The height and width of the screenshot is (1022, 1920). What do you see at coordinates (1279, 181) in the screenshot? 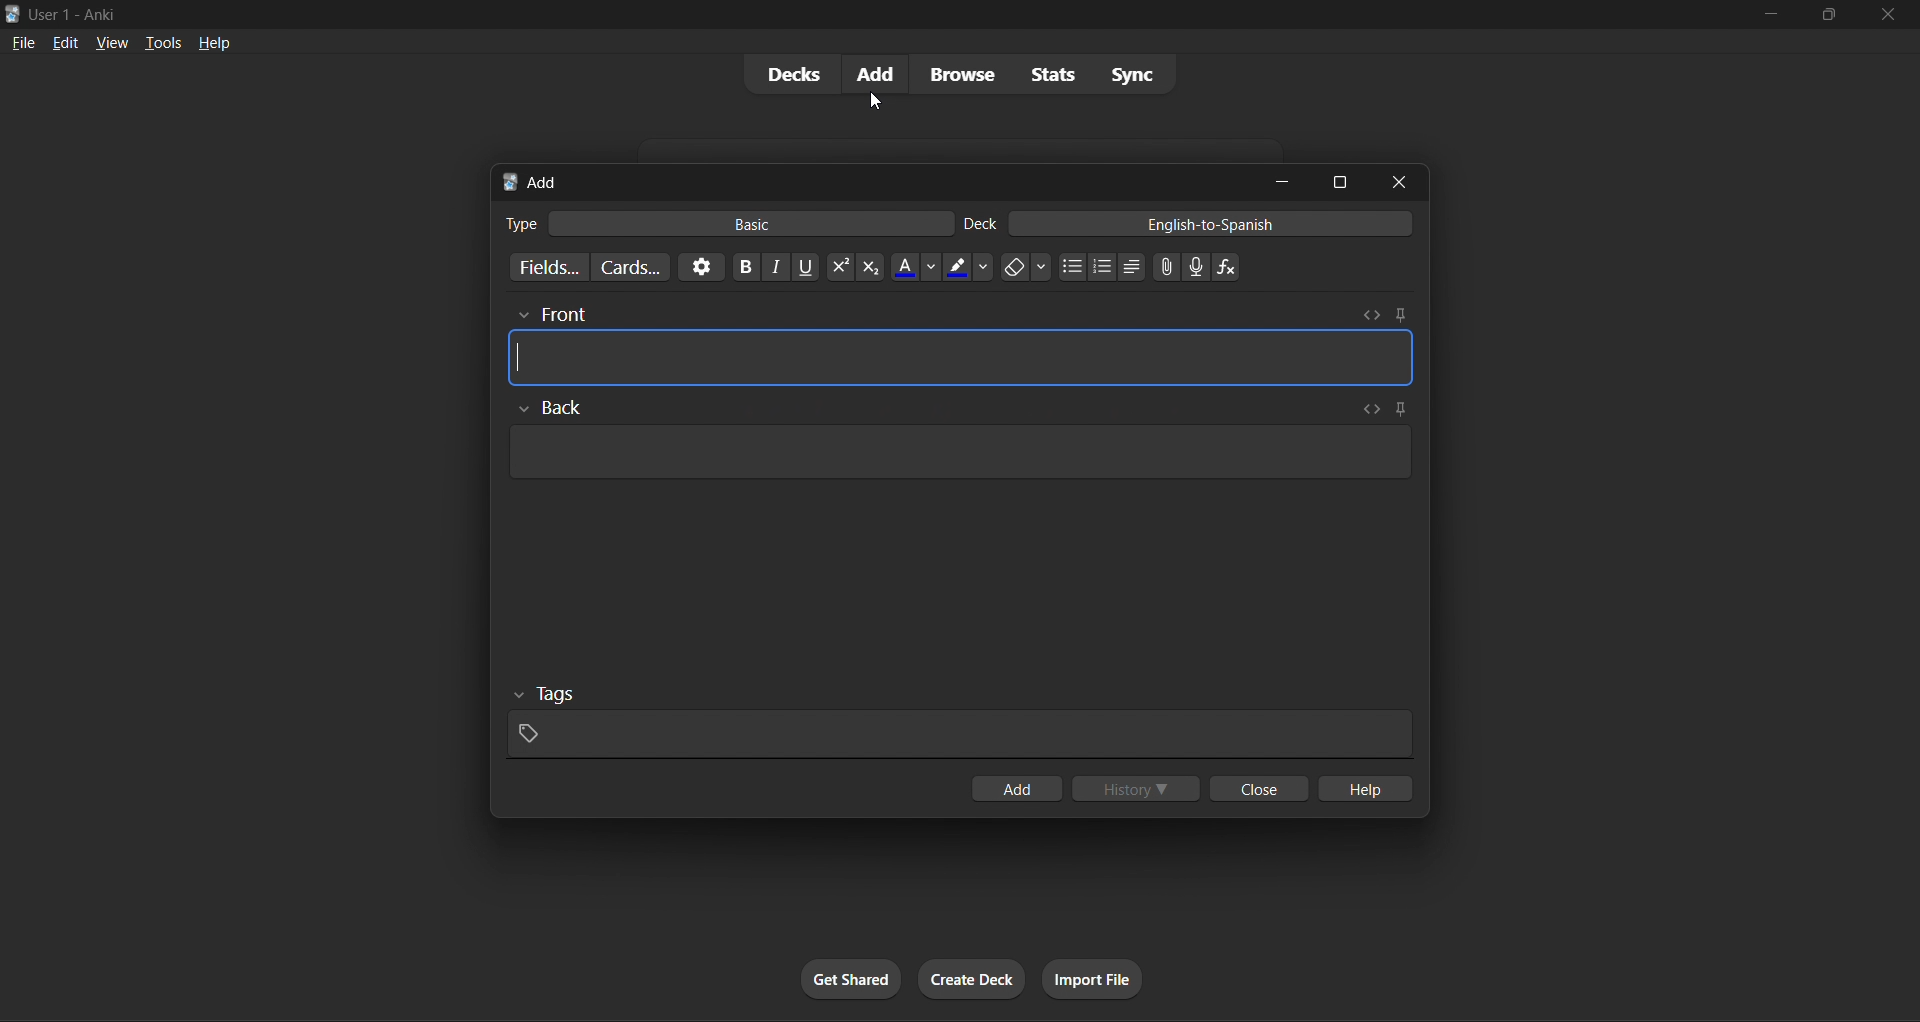
I see `minimize` at bounding box center [1279, 181].